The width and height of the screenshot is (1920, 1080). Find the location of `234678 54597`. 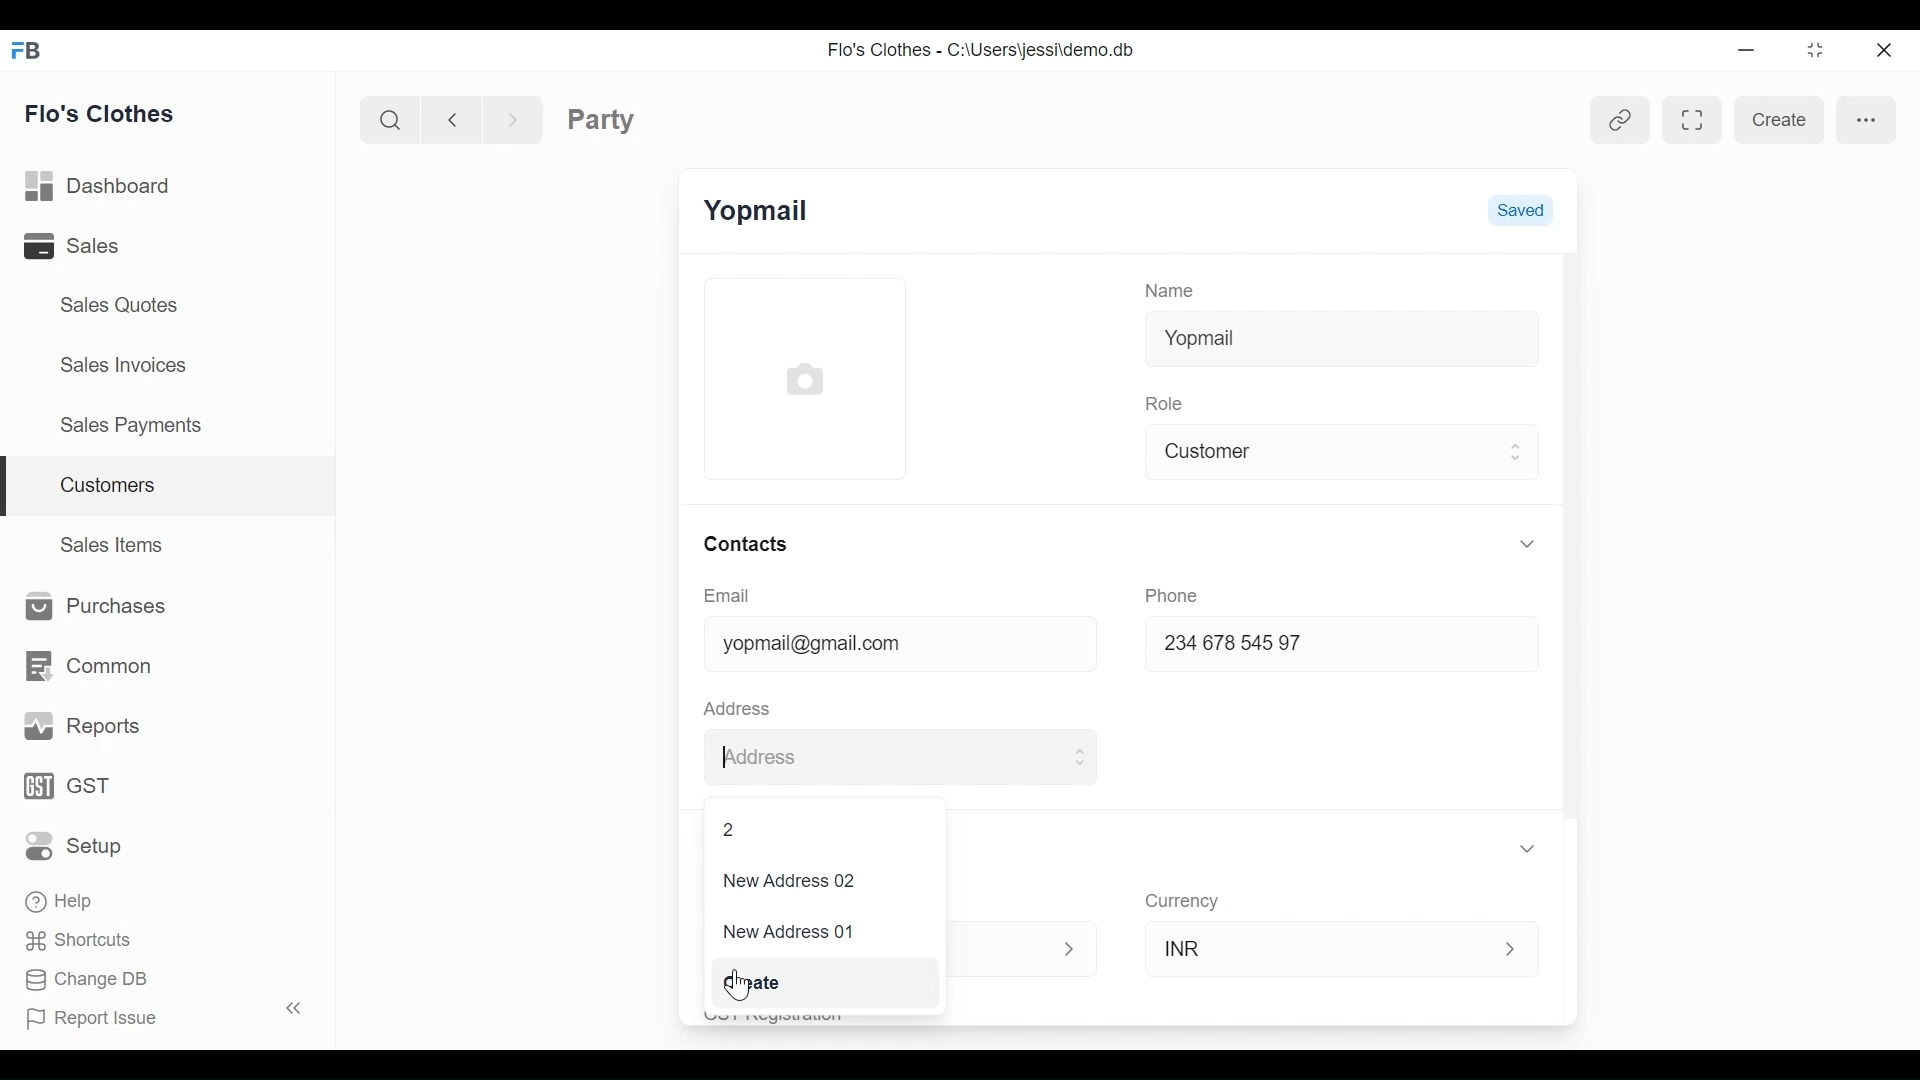

234678 54597 is located at coordinates (1292, 646).